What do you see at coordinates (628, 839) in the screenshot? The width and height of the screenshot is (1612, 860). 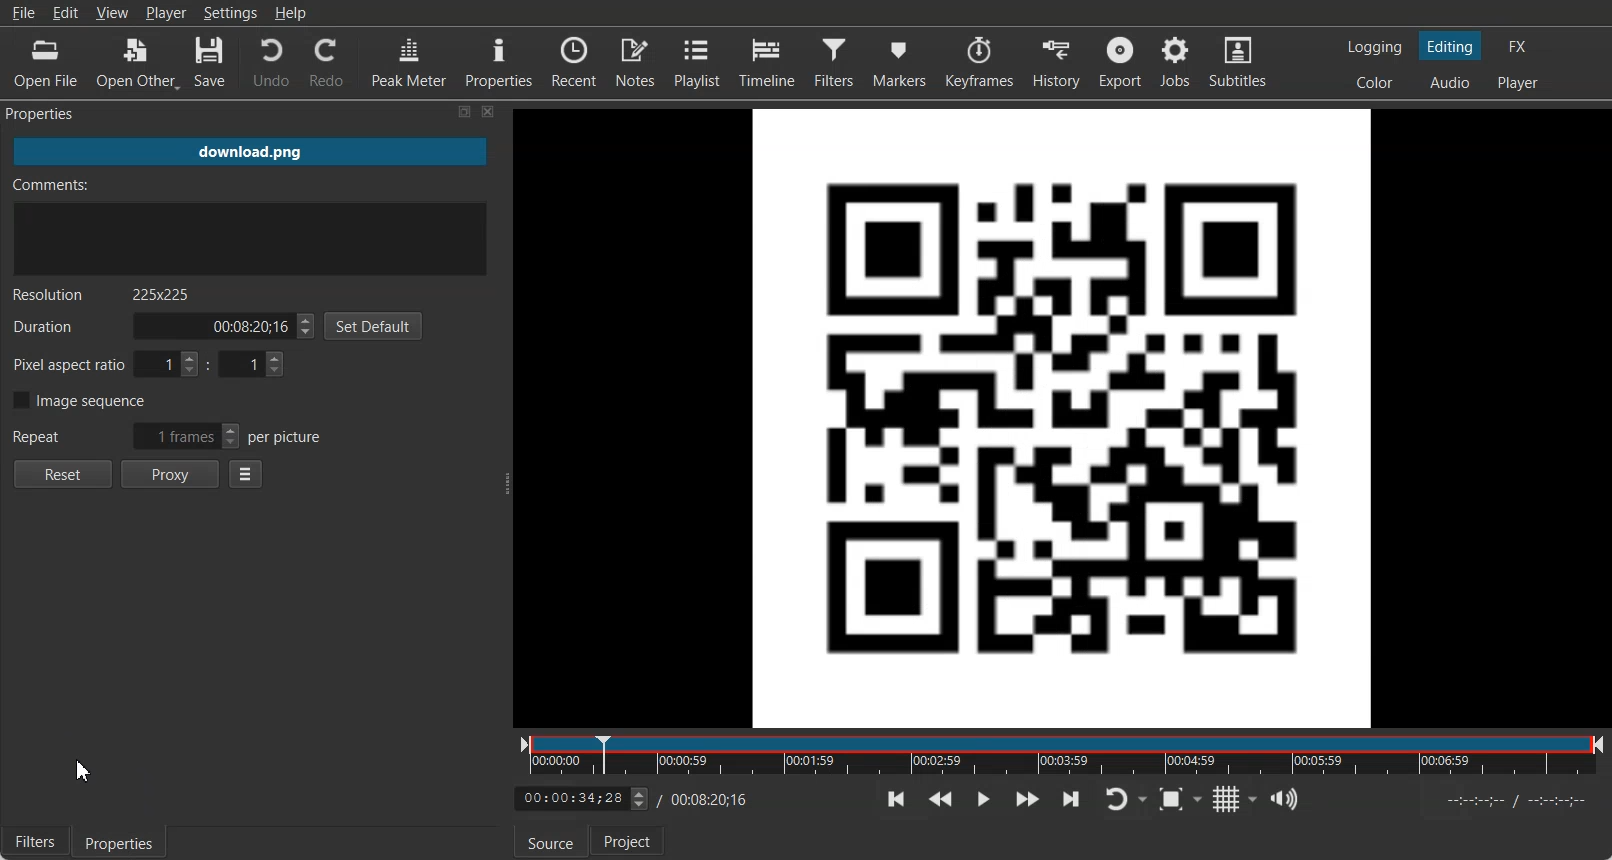 I see `Projects` at bounding box center [628, 839].